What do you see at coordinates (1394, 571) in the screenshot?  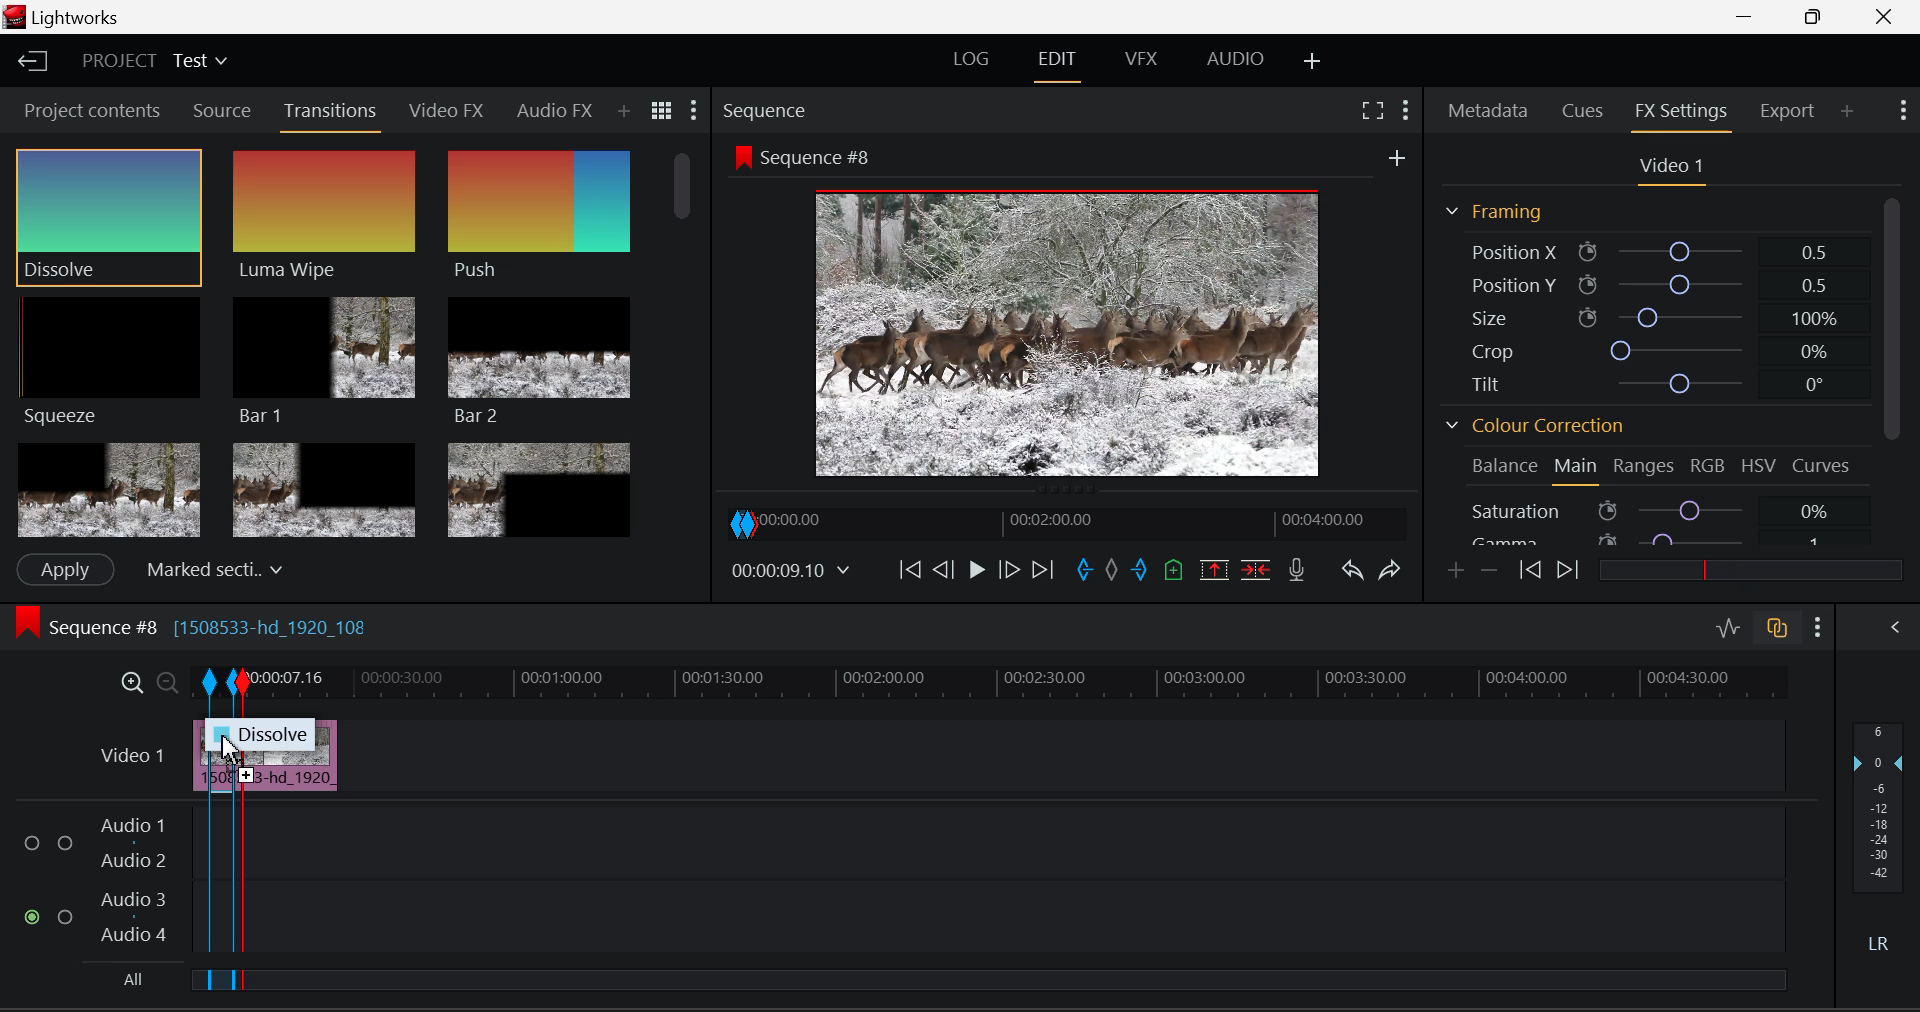 I see `Redo` at bounding box center [1394, 571].